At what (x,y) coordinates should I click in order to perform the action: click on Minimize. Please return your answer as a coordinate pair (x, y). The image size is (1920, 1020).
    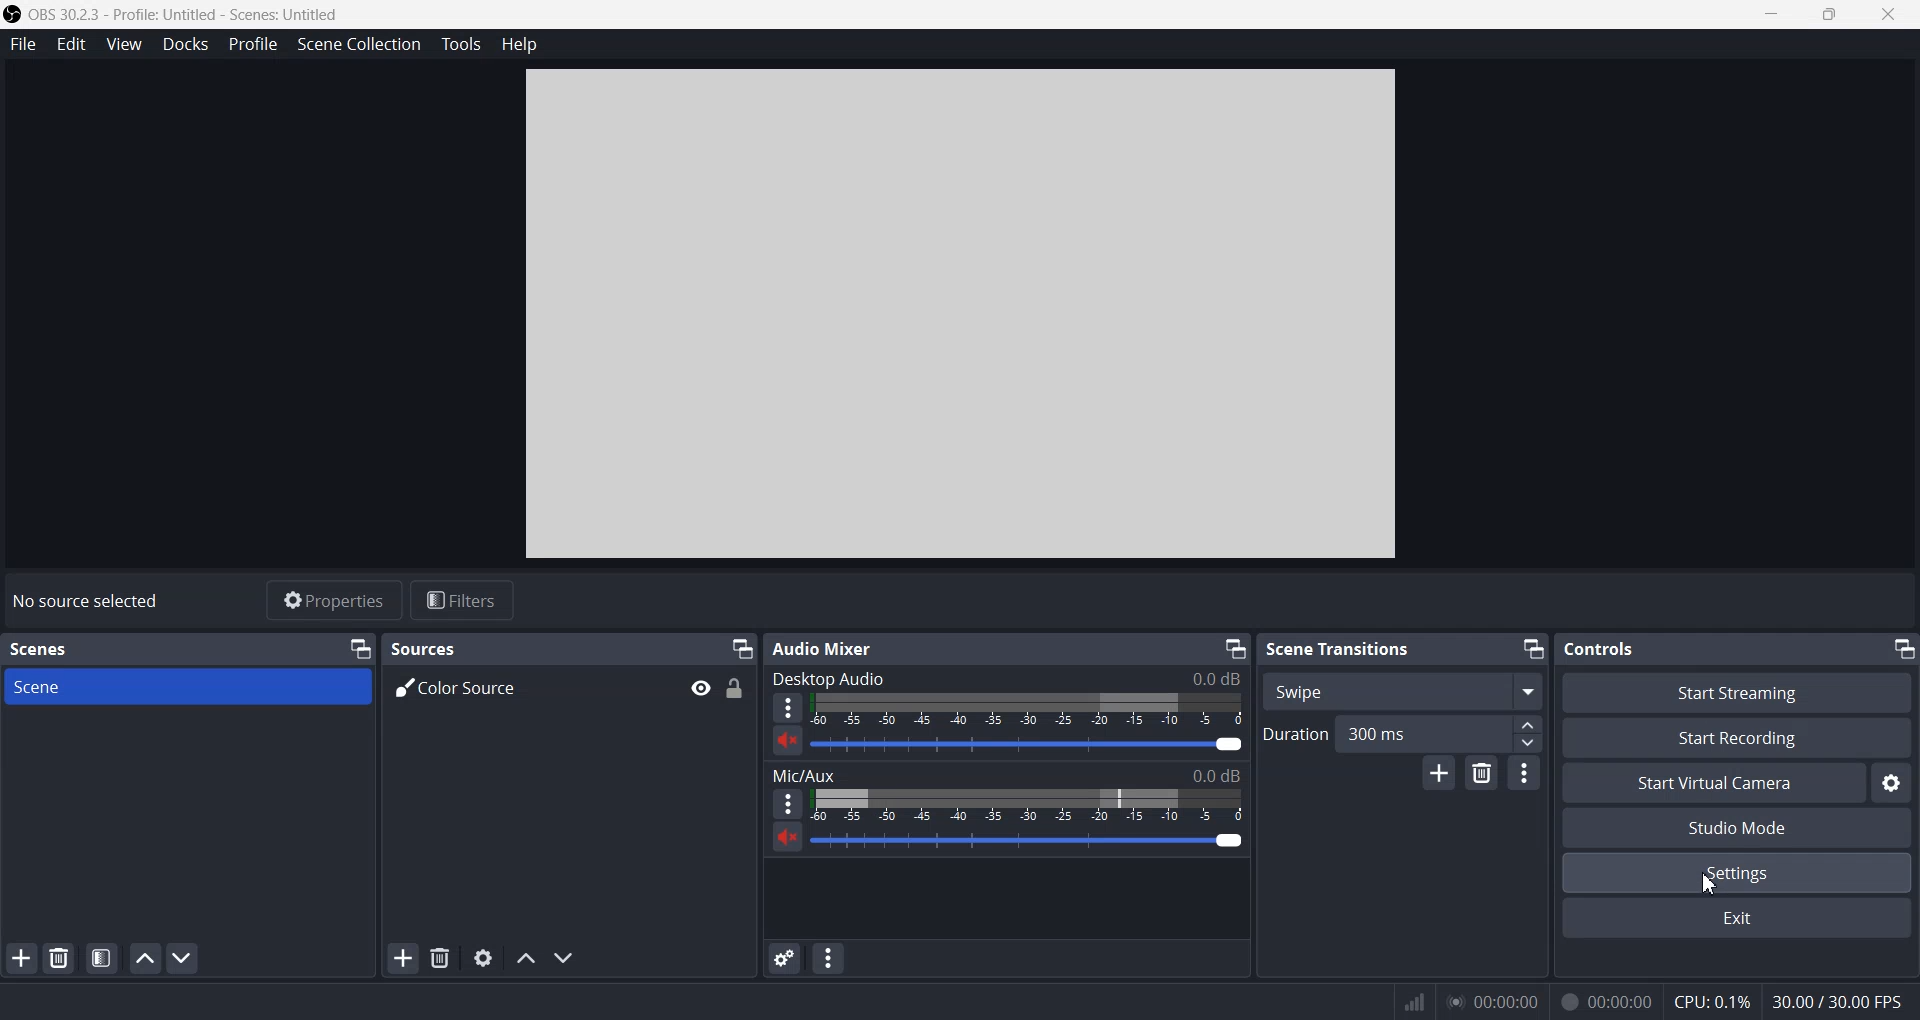
    Looking at the image, I should click on (1771, 13).